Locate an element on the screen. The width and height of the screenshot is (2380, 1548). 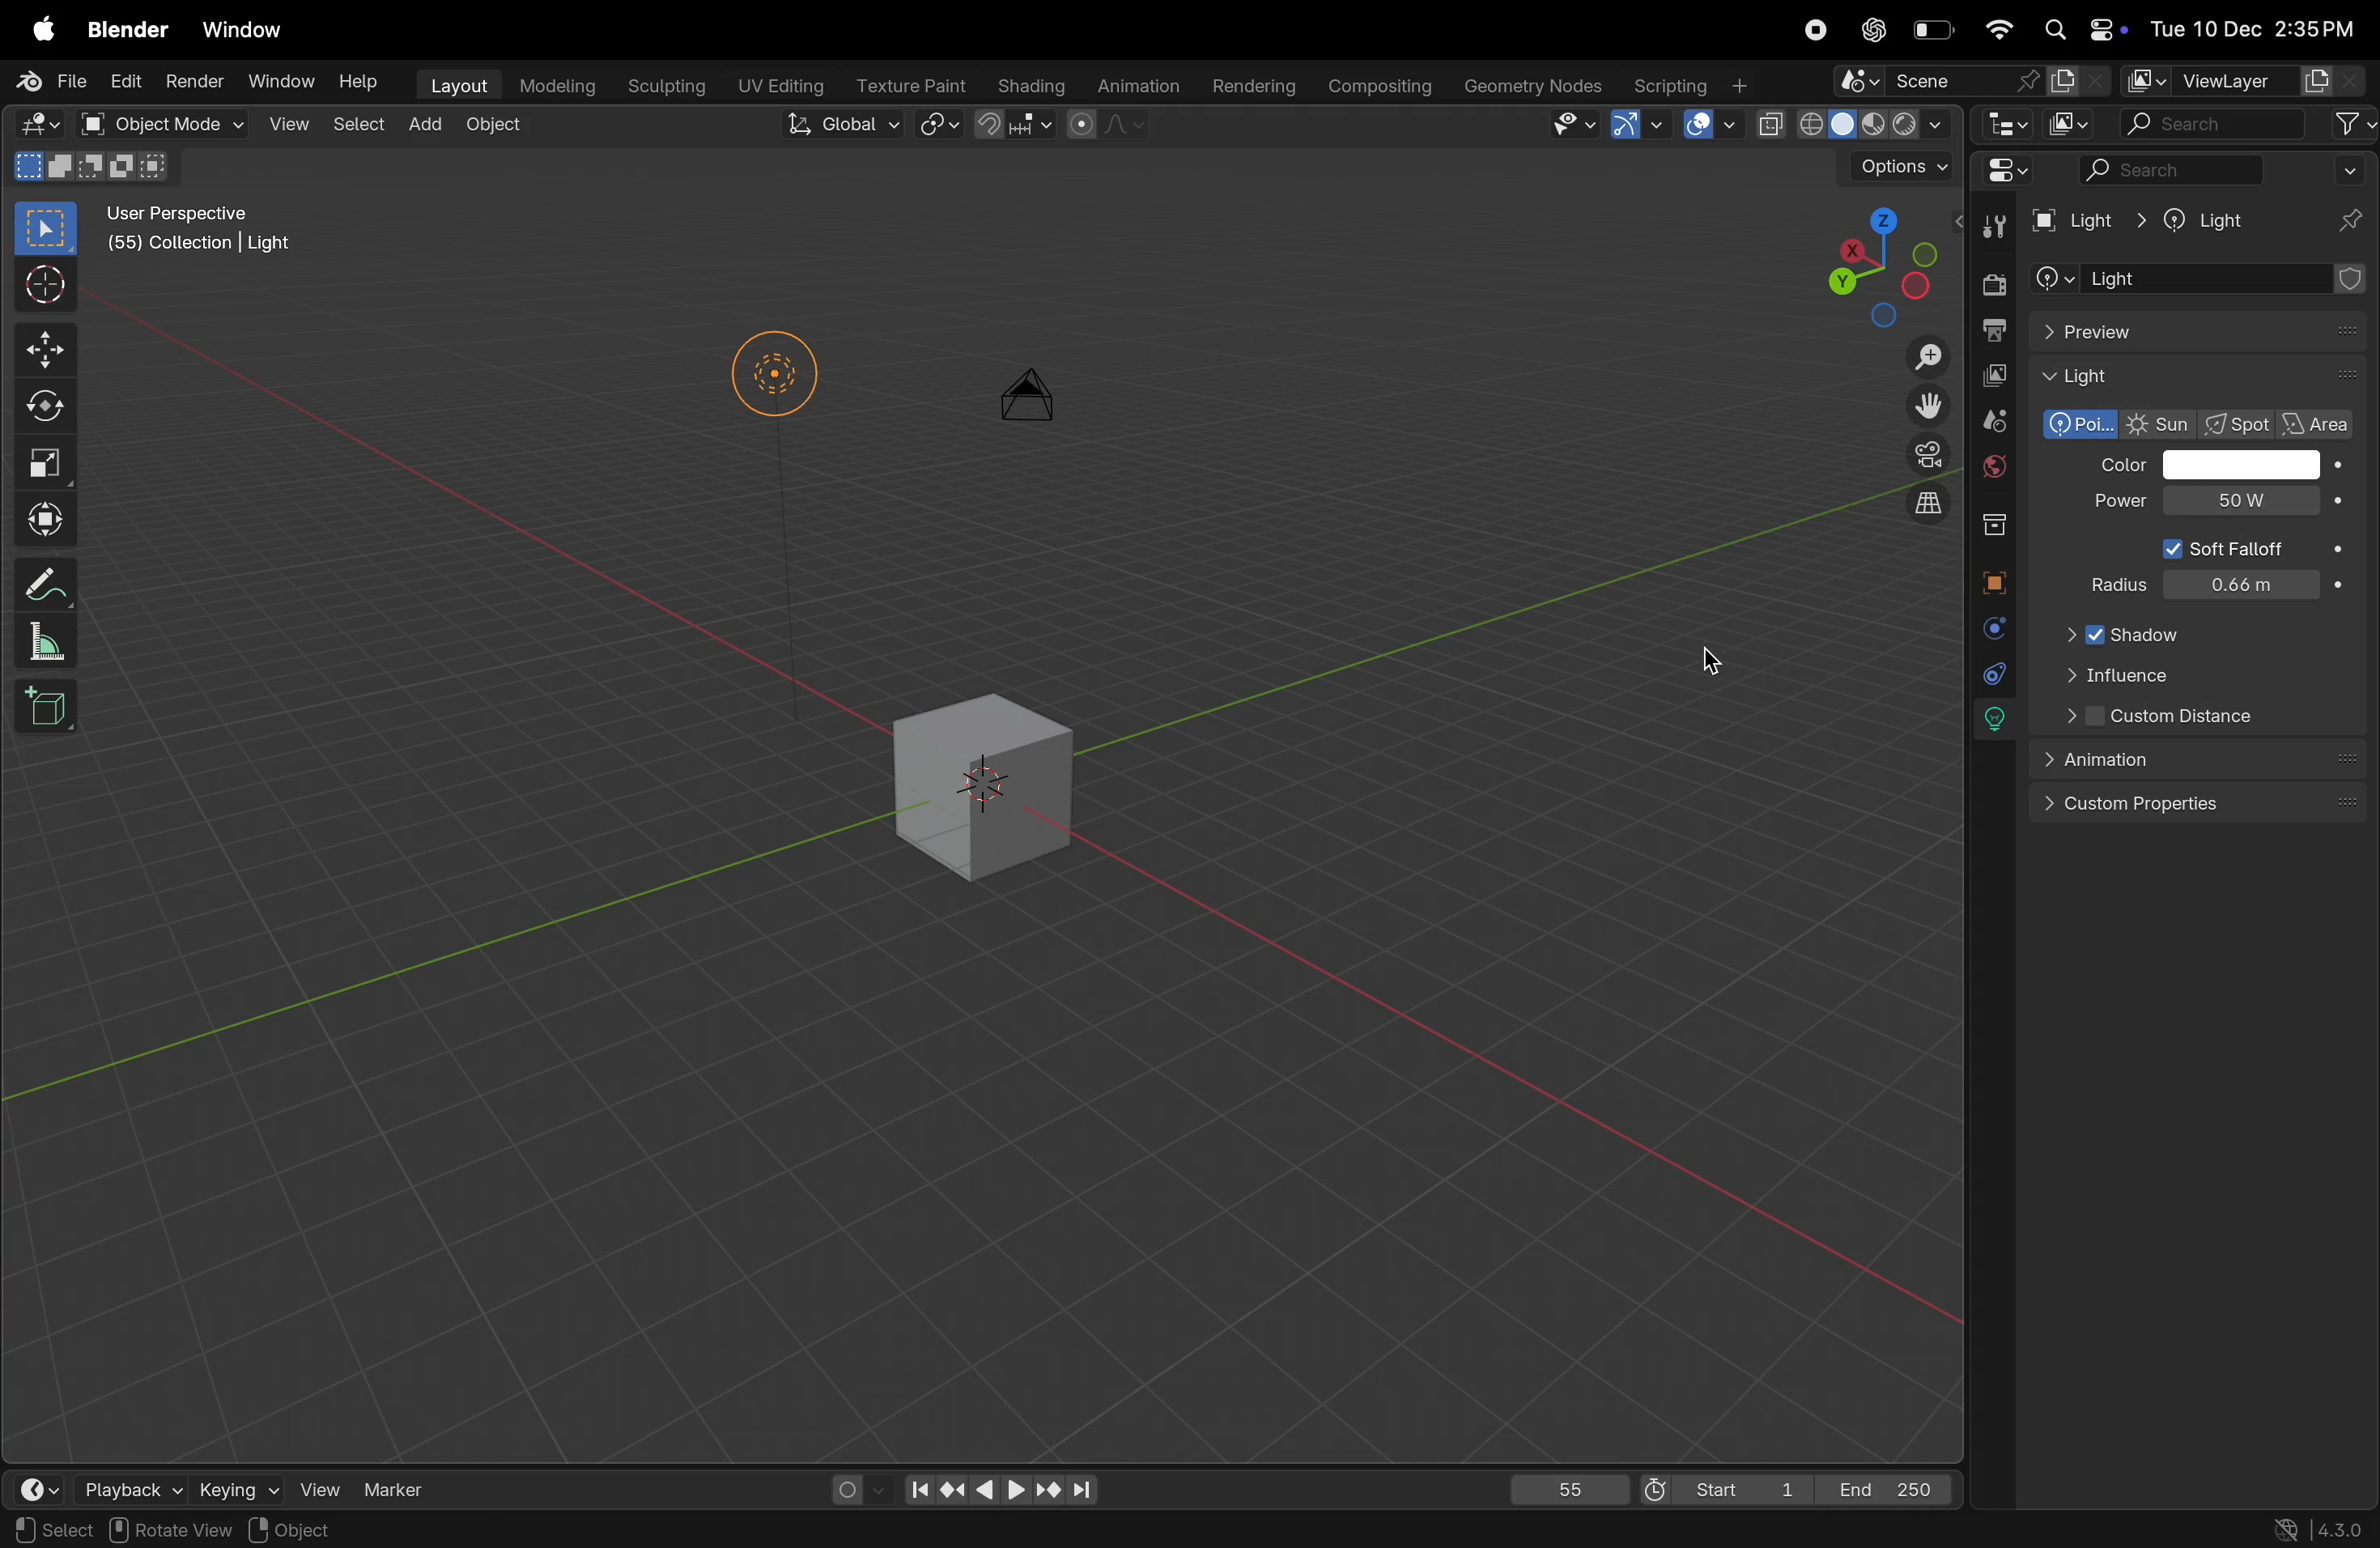
search is located at coordinates (2225, 170).